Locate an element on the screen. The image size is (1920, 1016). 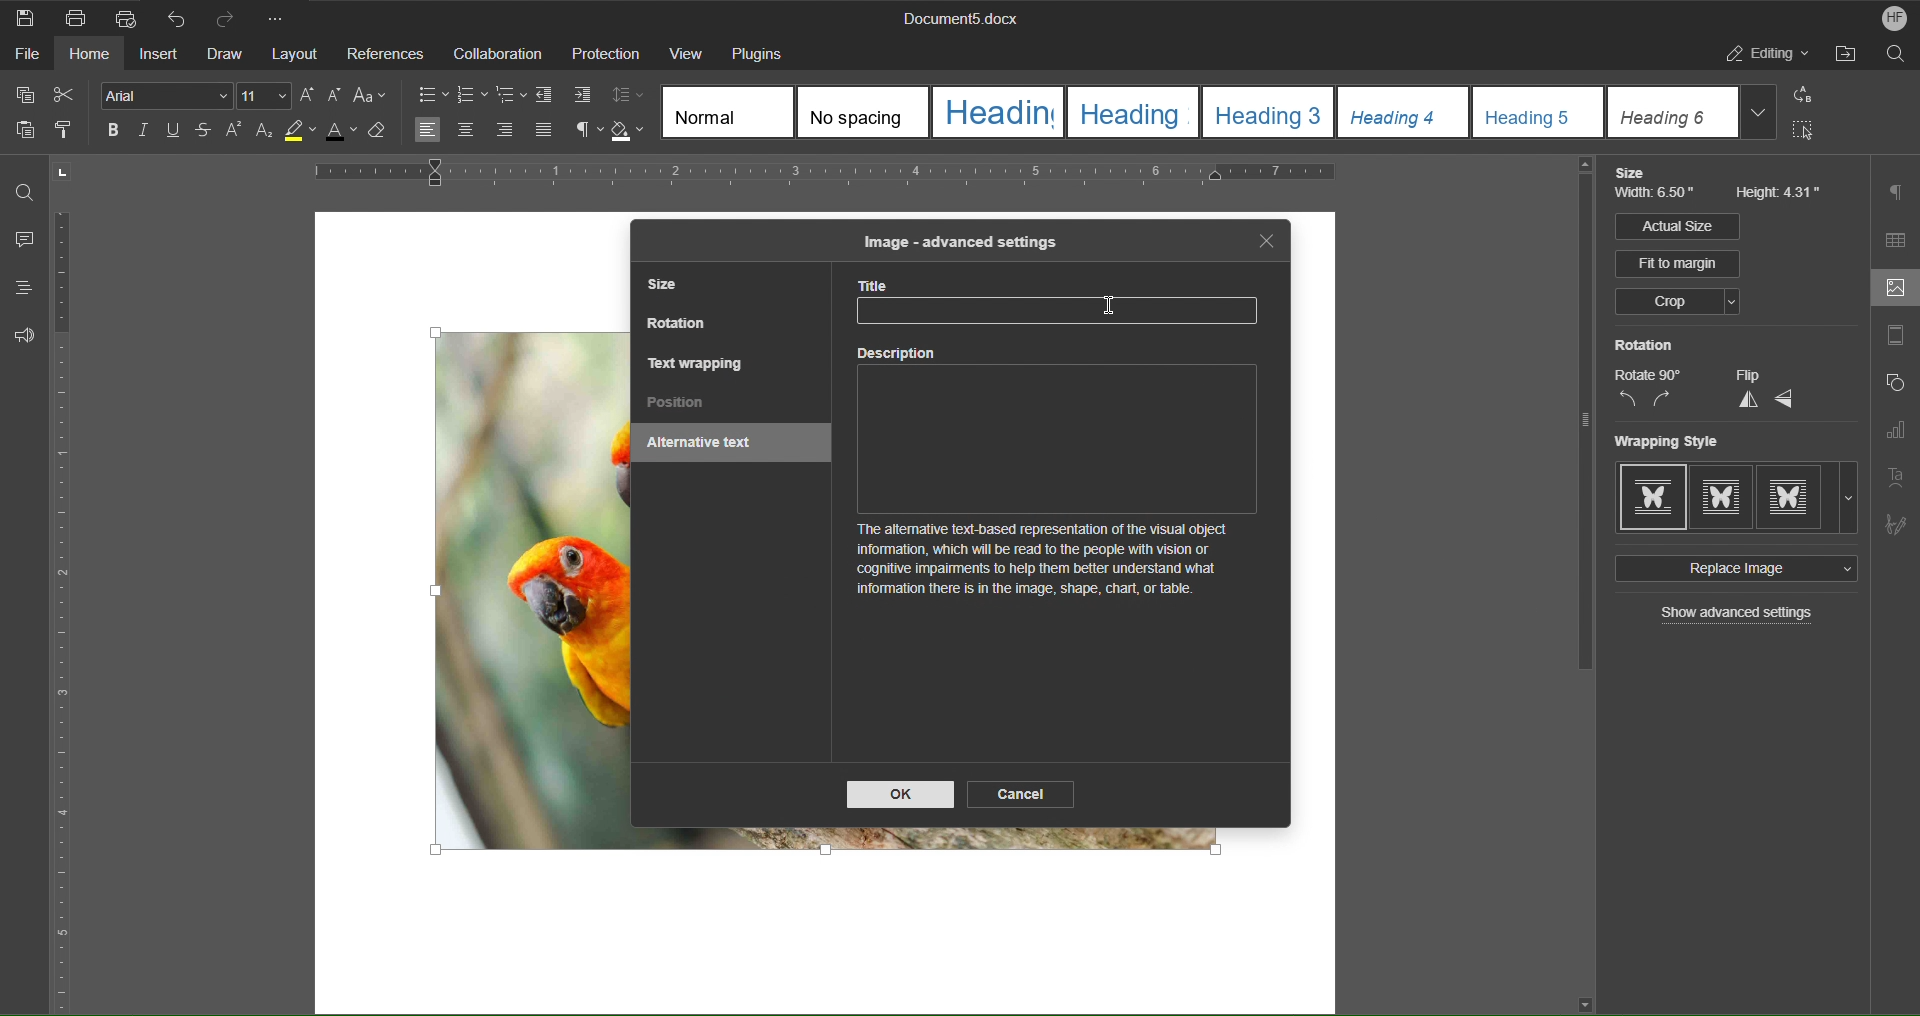
Replace Image is located at coordinates (1733, 569).